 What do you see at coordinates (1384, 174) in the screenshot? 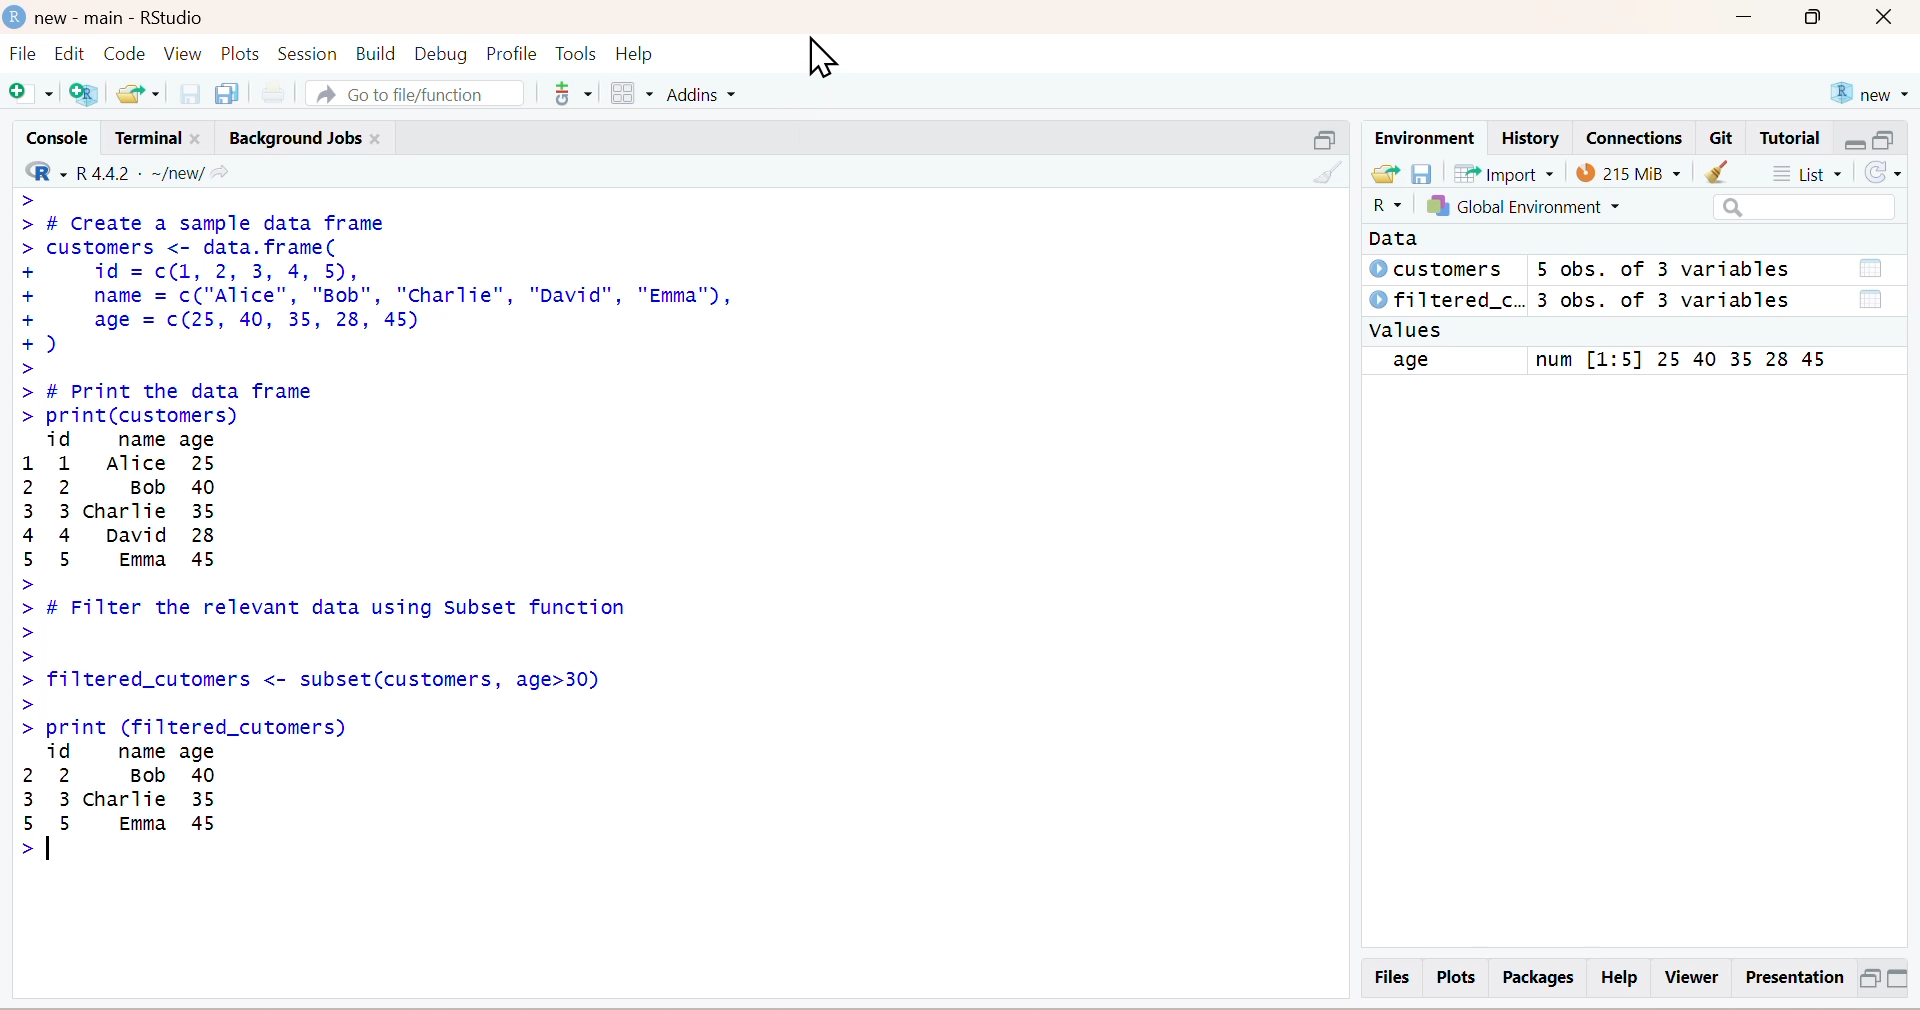
I see `Load workspace` at bounding box center [1384, 174].